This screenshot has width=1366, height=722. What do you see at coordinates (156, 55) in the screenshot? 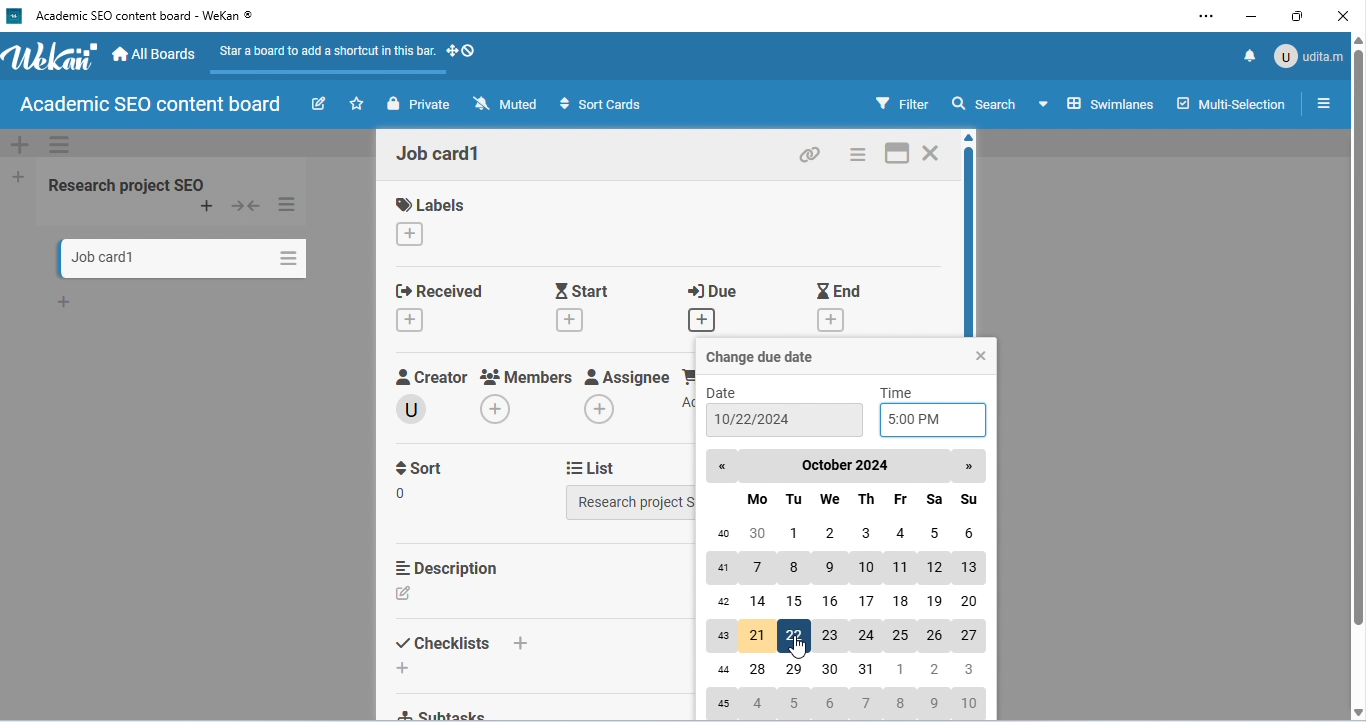
I see `all boards` at bounding box center [156, 55].